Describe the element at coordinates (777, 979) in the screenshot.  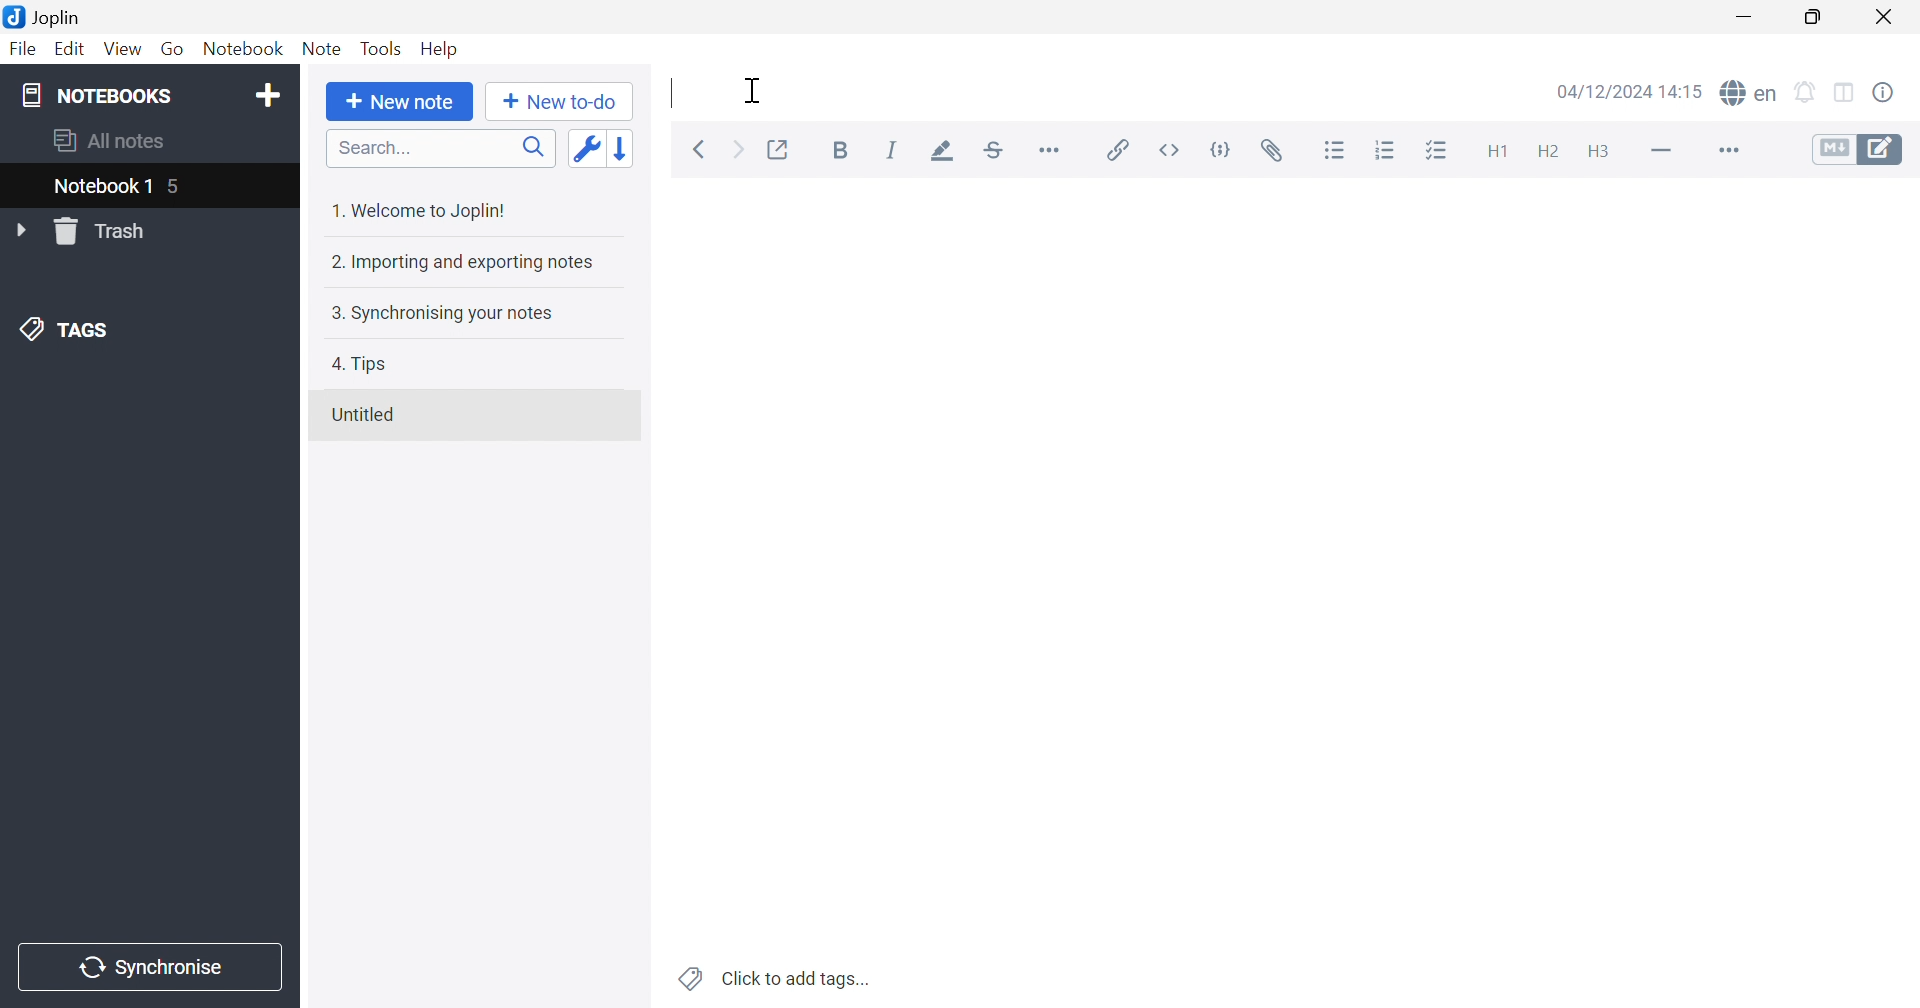
I see `Click to add tags...` at that location.